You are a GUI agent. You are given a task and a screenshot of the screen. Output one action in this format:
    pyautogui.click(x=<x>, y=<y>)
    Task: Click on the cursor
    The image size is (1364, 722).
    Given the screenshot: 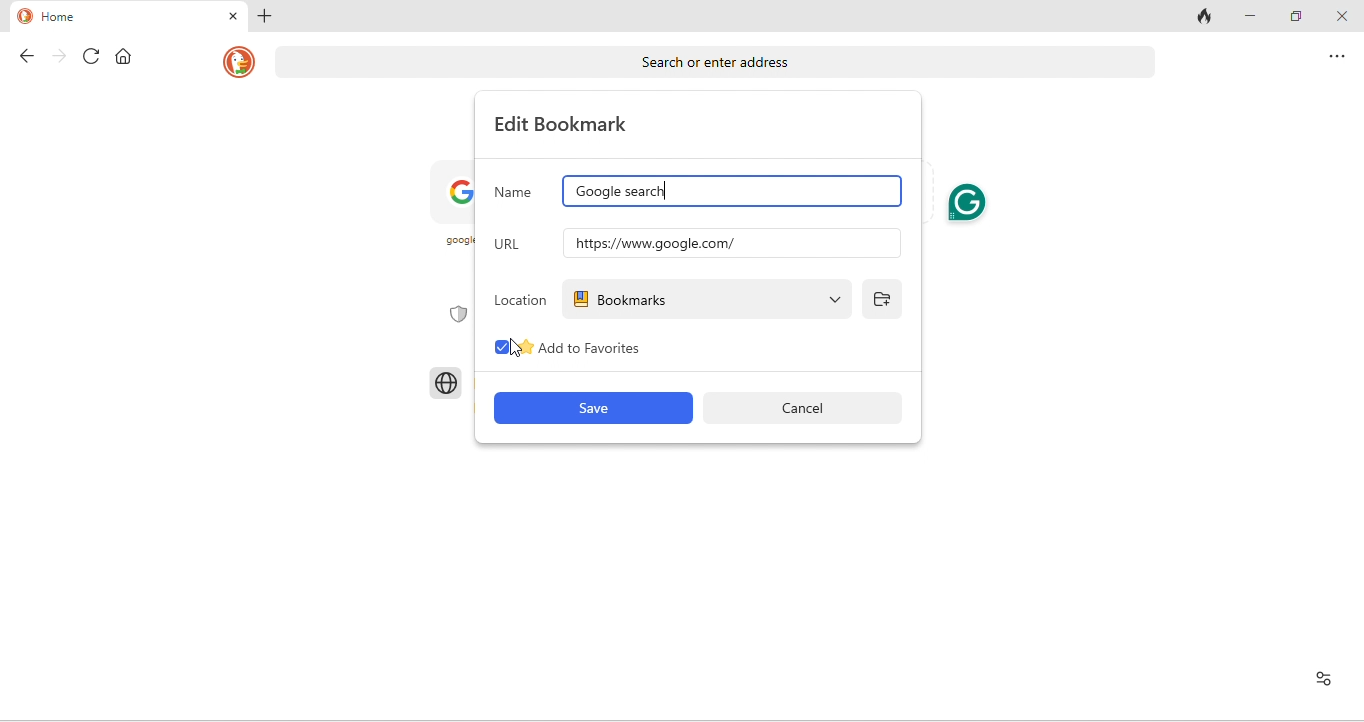 What is the action you would take?
    pyautogui.click(x=516, y=346)
    